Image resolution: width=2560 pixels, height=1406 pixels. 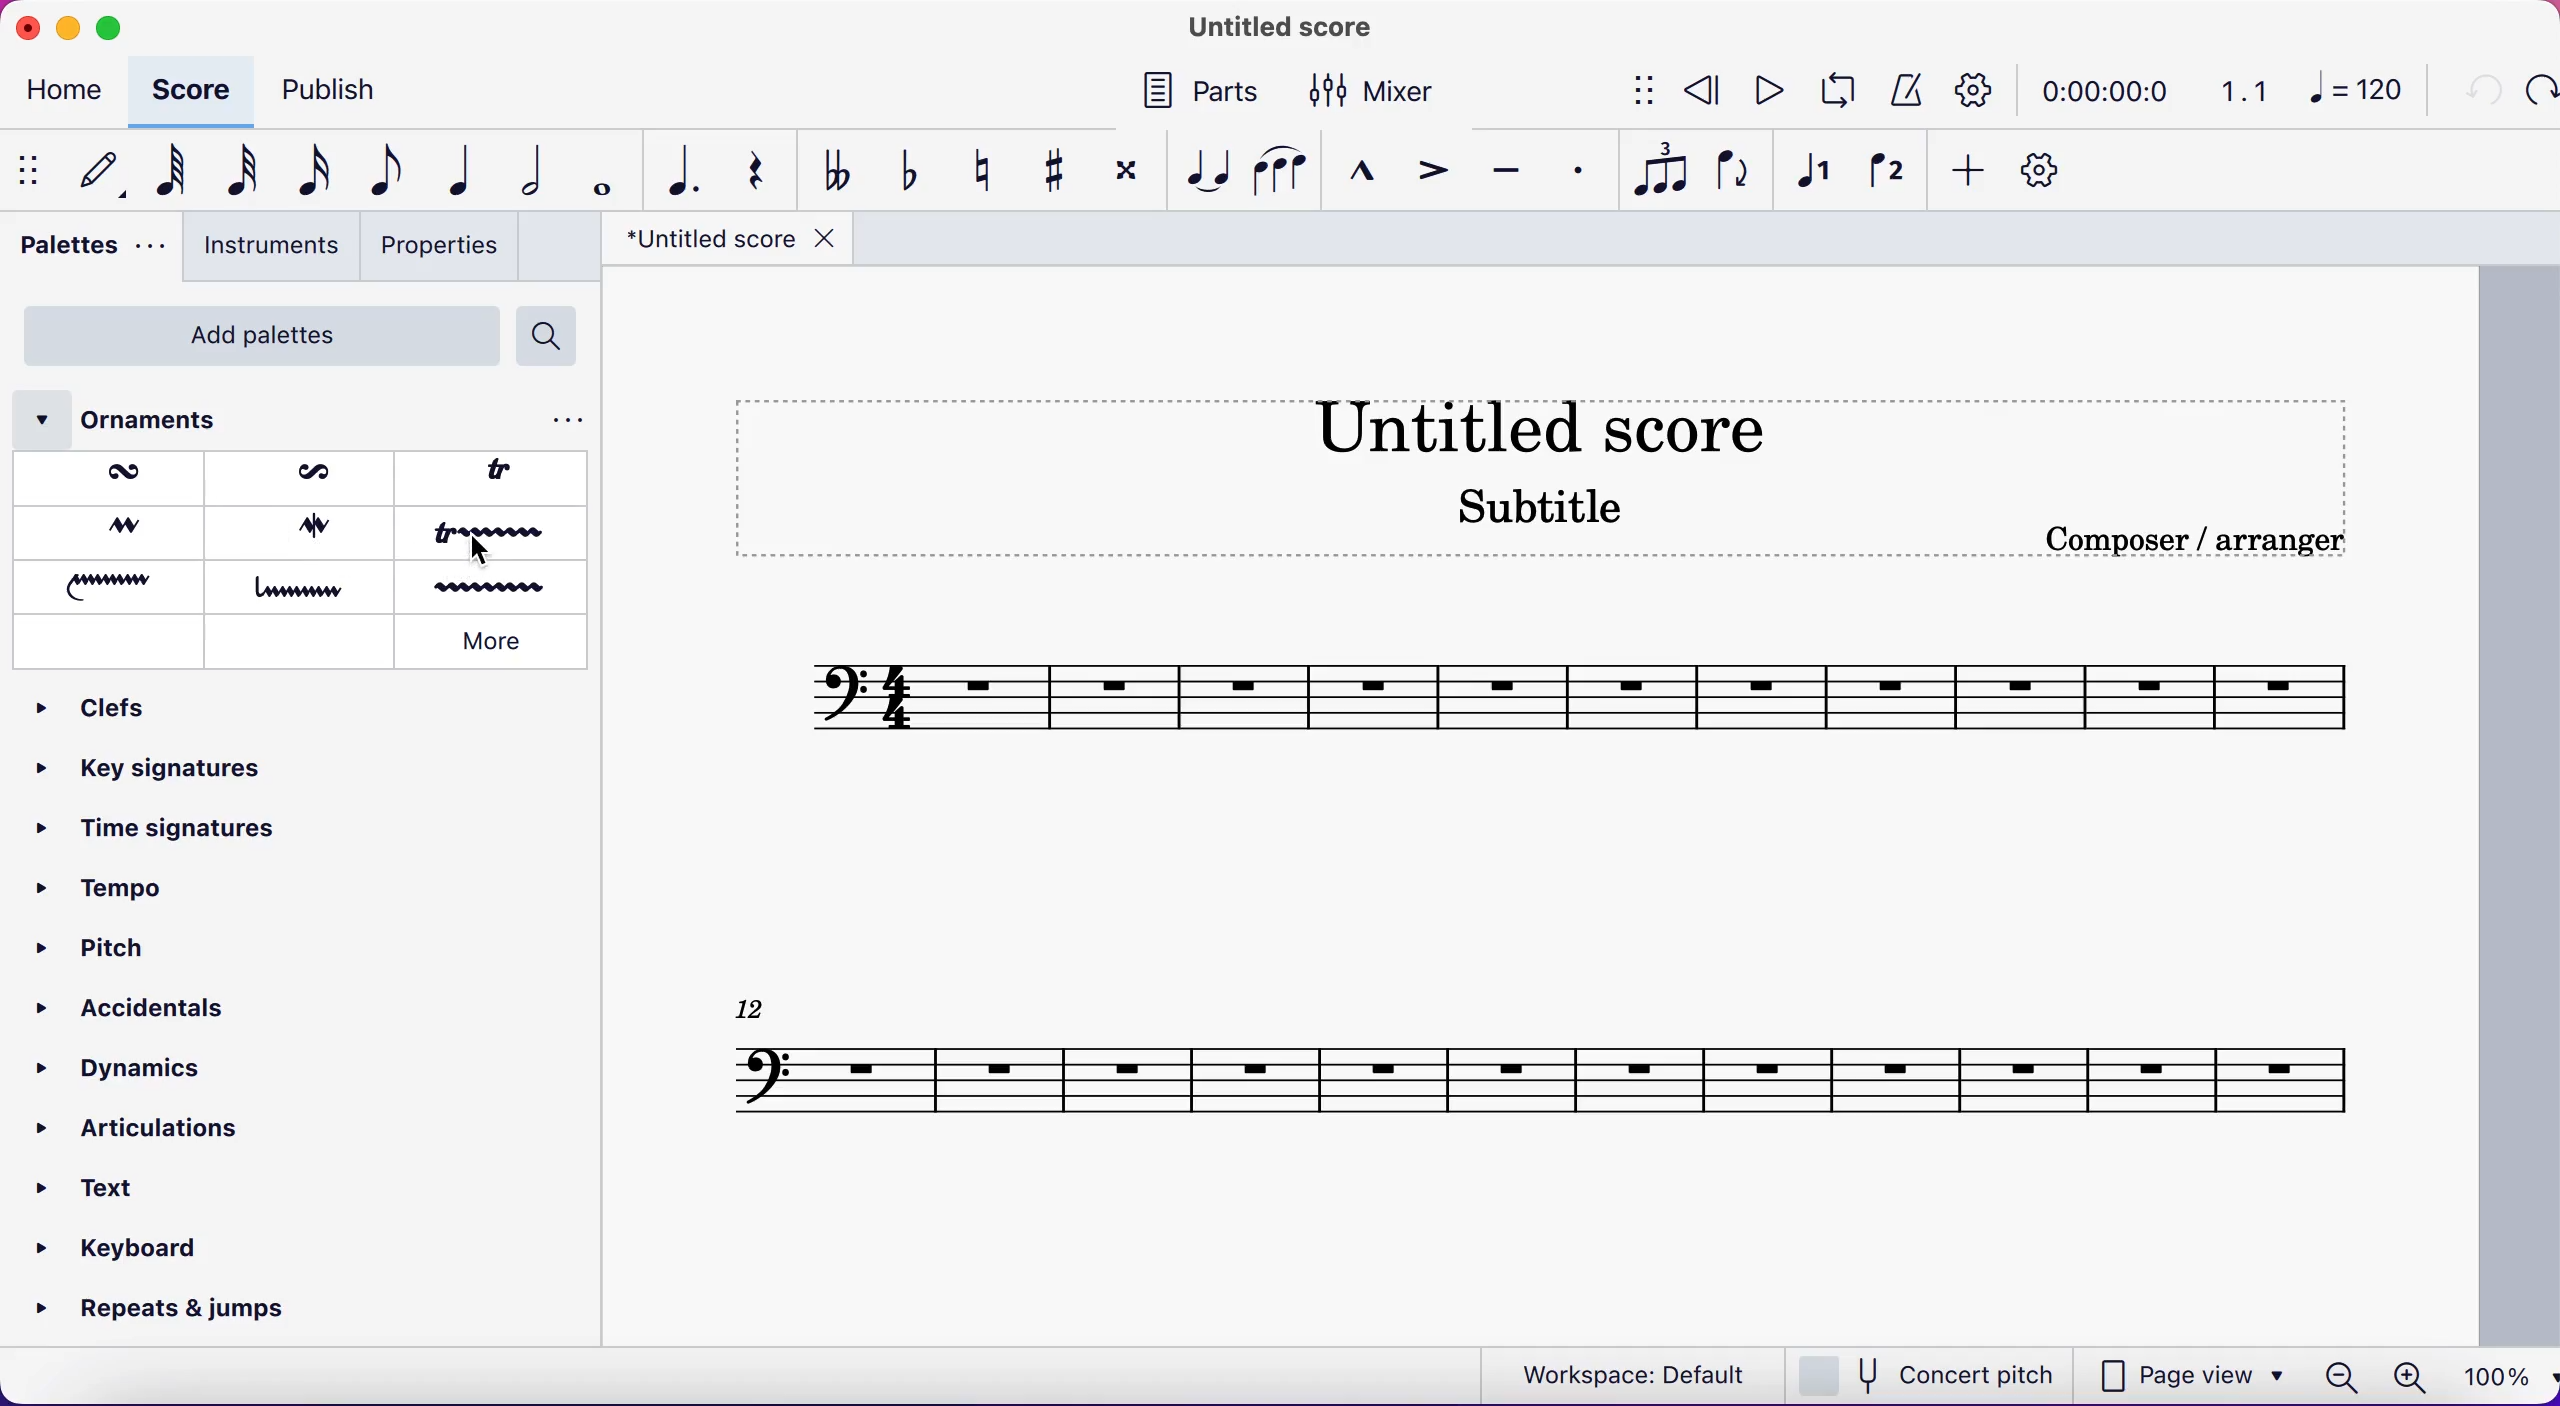 What do you see at coordinates (1886, 173) in the screenshot?
I see `voice 2` at bounding box center [1886, 173].